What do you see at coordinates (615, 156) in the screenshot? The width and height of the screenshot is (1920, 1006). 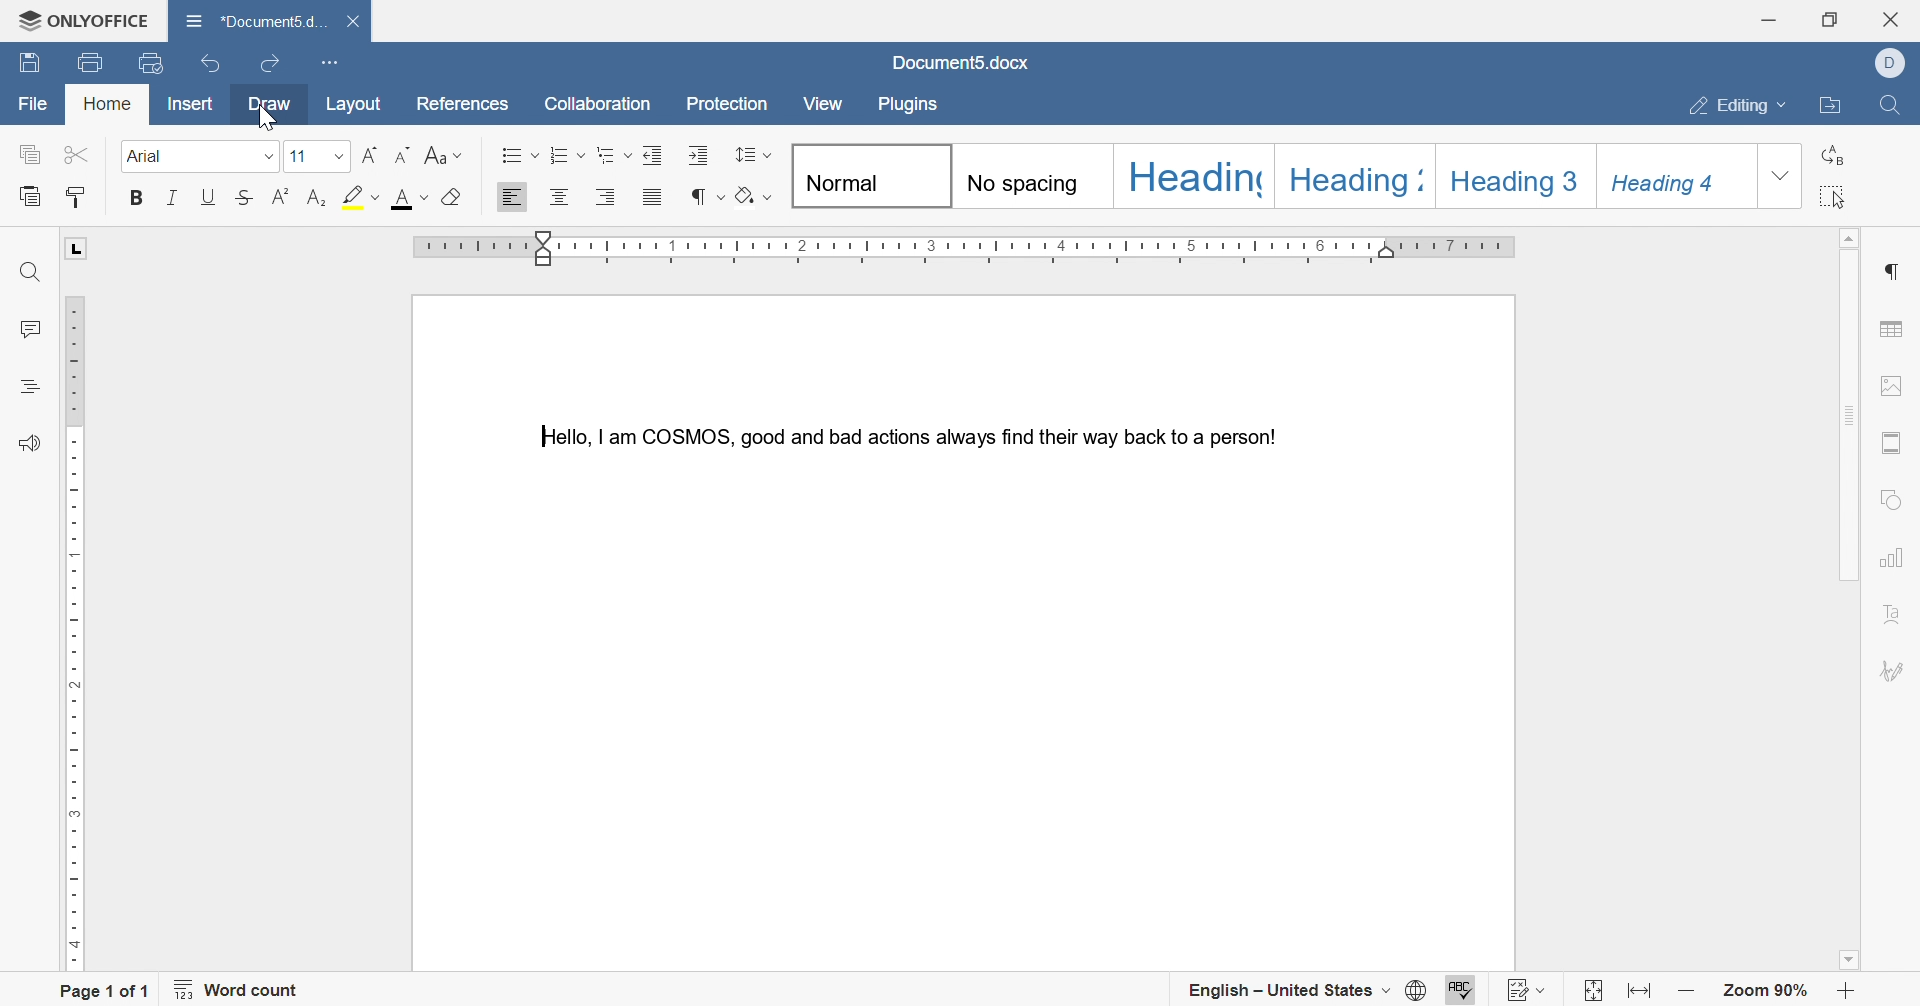 I see `multilevel list` at bounding box center [615, 156].